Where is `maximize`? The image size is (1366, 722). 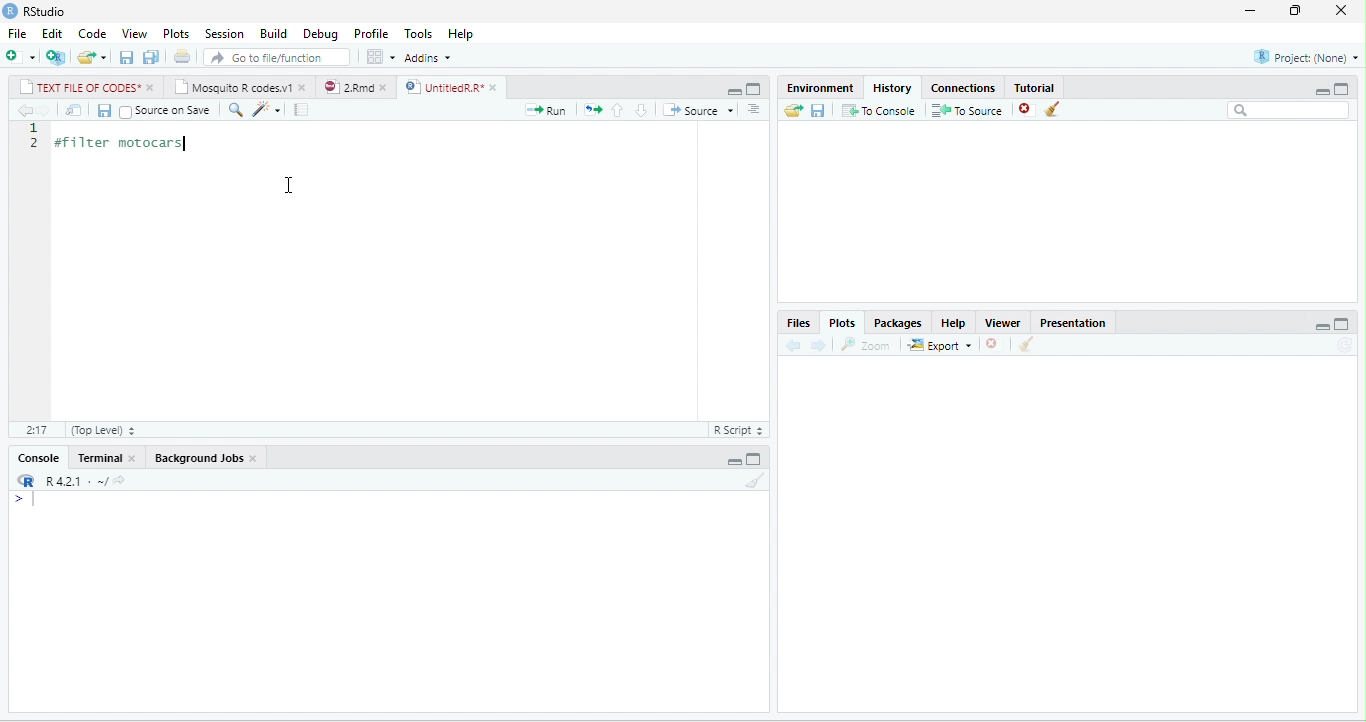
maximize is located at coordinates (753, 89).